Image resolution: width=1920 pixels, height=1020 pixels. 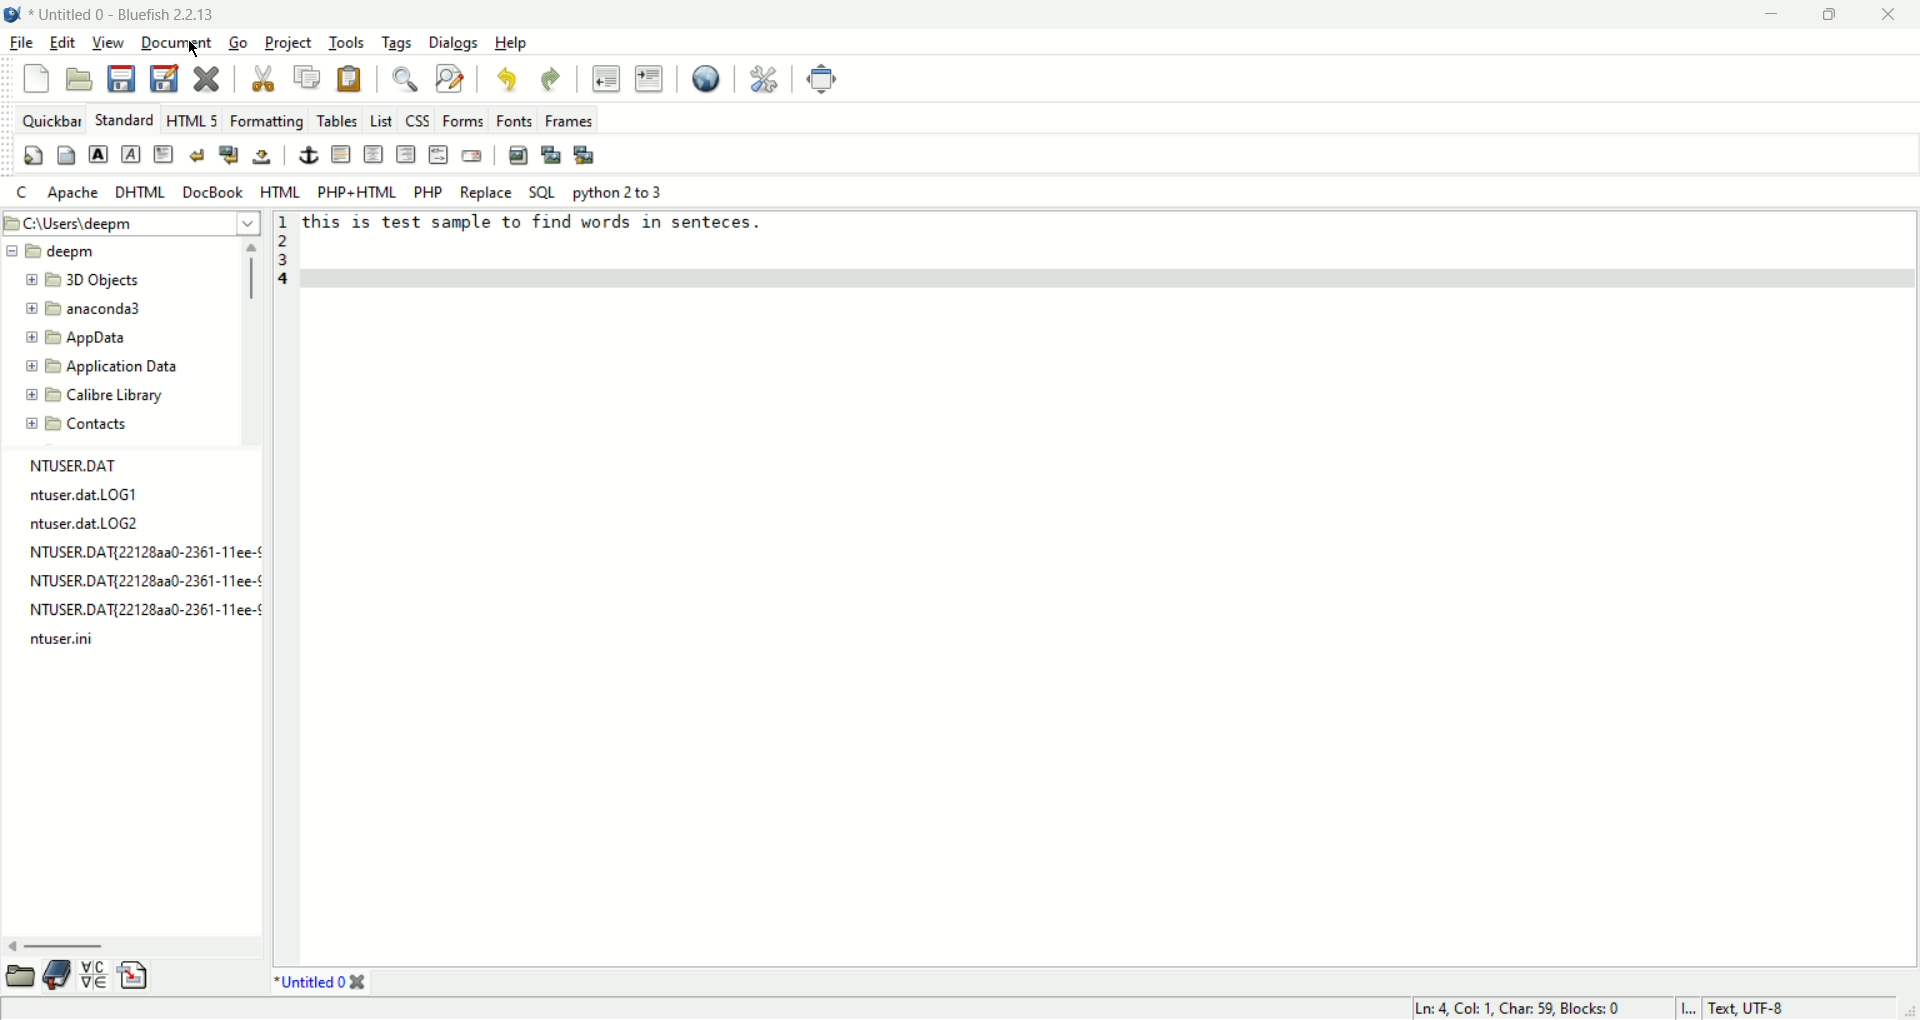 I want to click on help, so click(x=509, y=44).